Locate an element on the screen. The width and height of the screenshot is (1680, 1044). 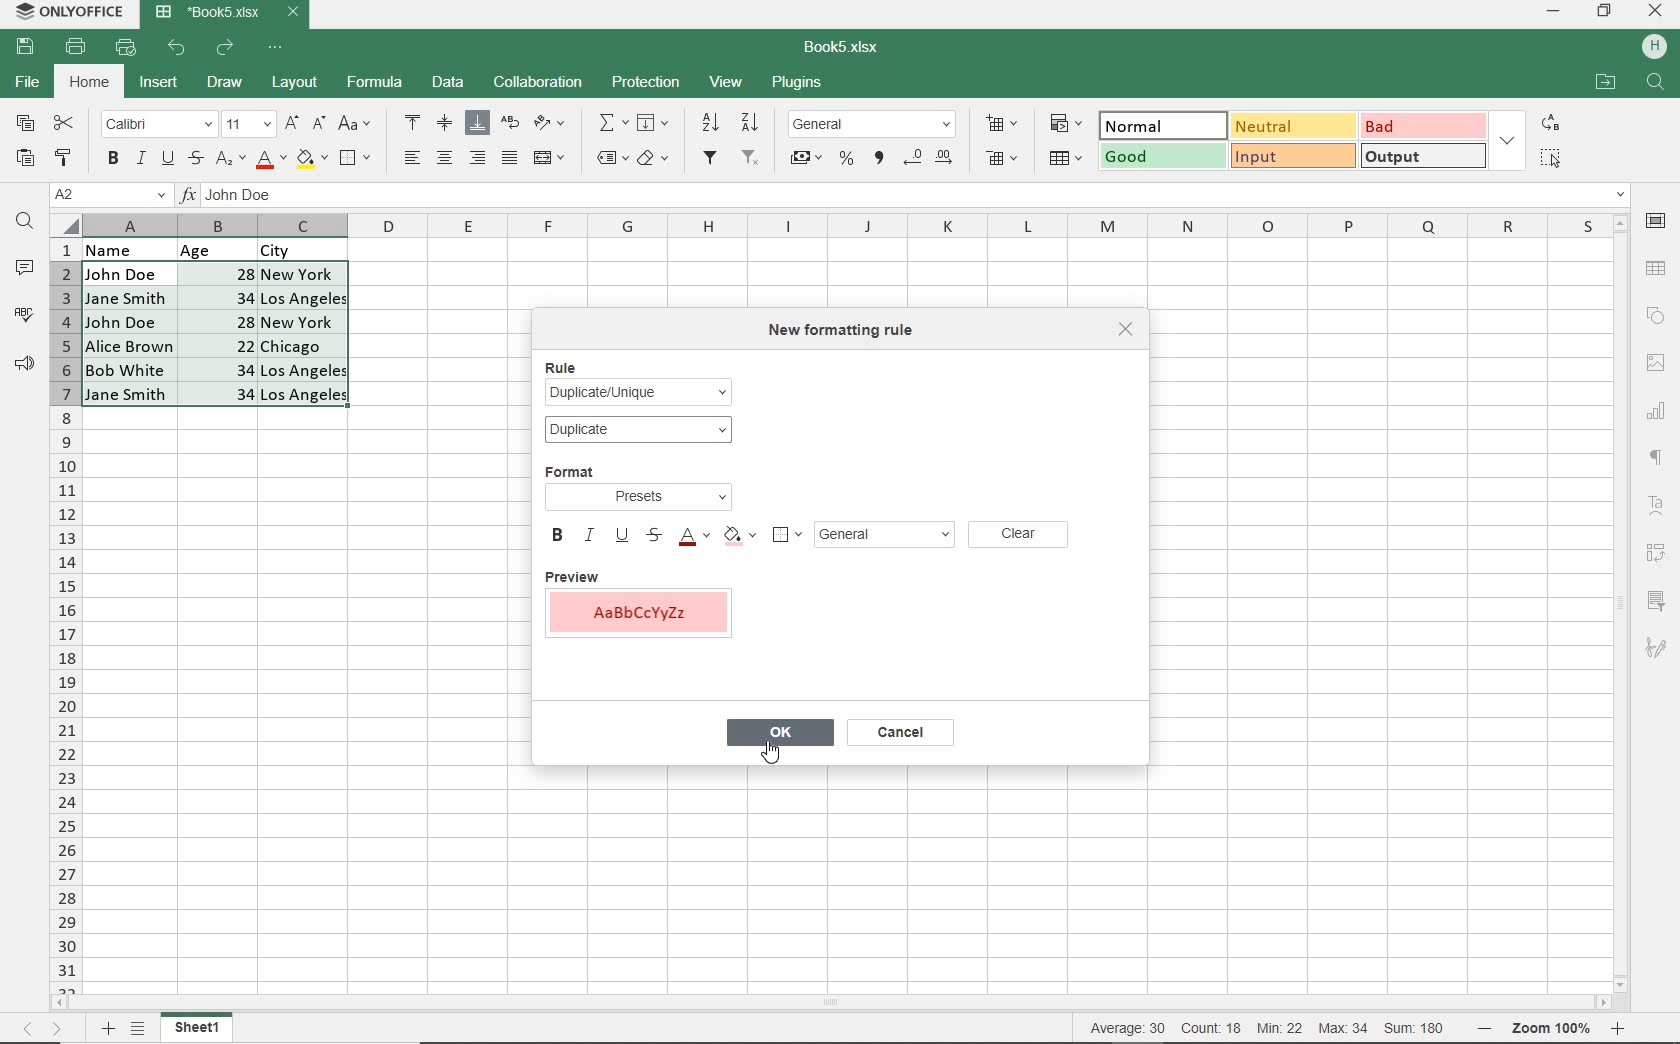
DECREMENT FONT SIZE is located at coordinates (319, 122).